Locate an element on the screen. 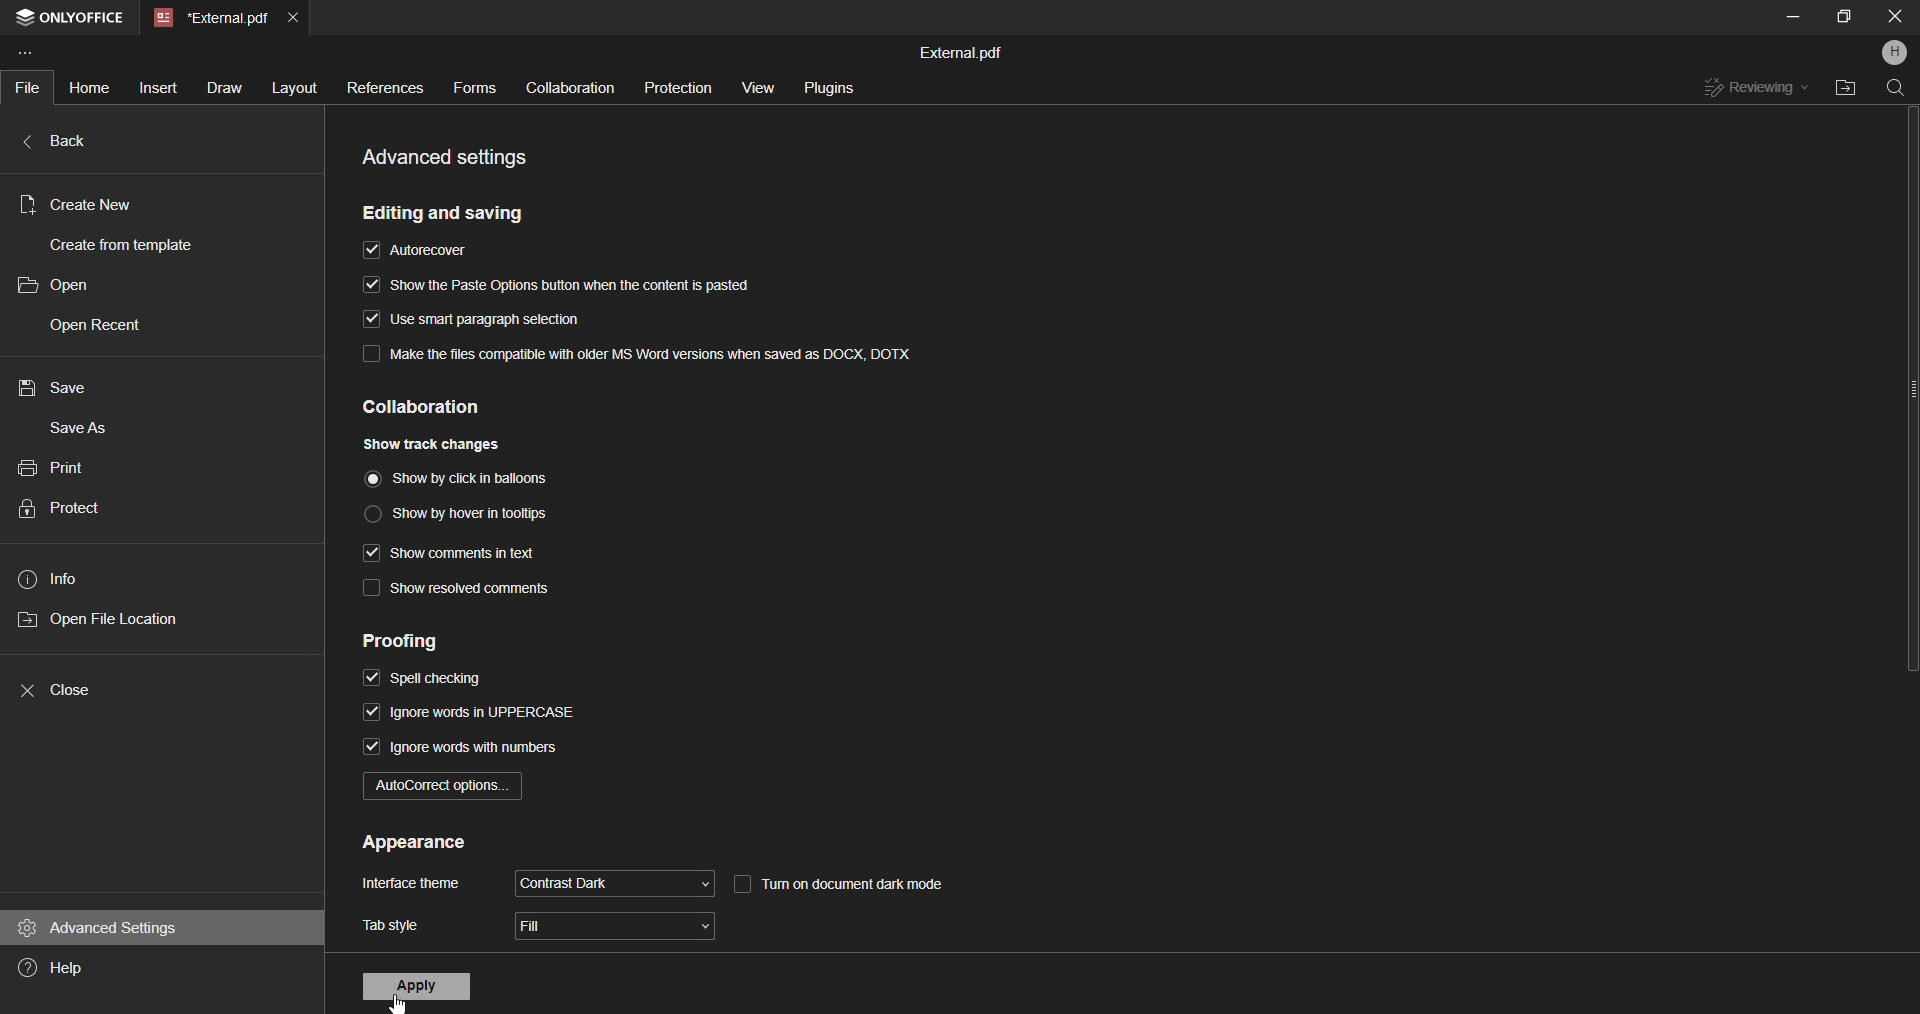 The width and height of the screenshot is (1920, 1014). cursor is located at coordinates (399, 1004).